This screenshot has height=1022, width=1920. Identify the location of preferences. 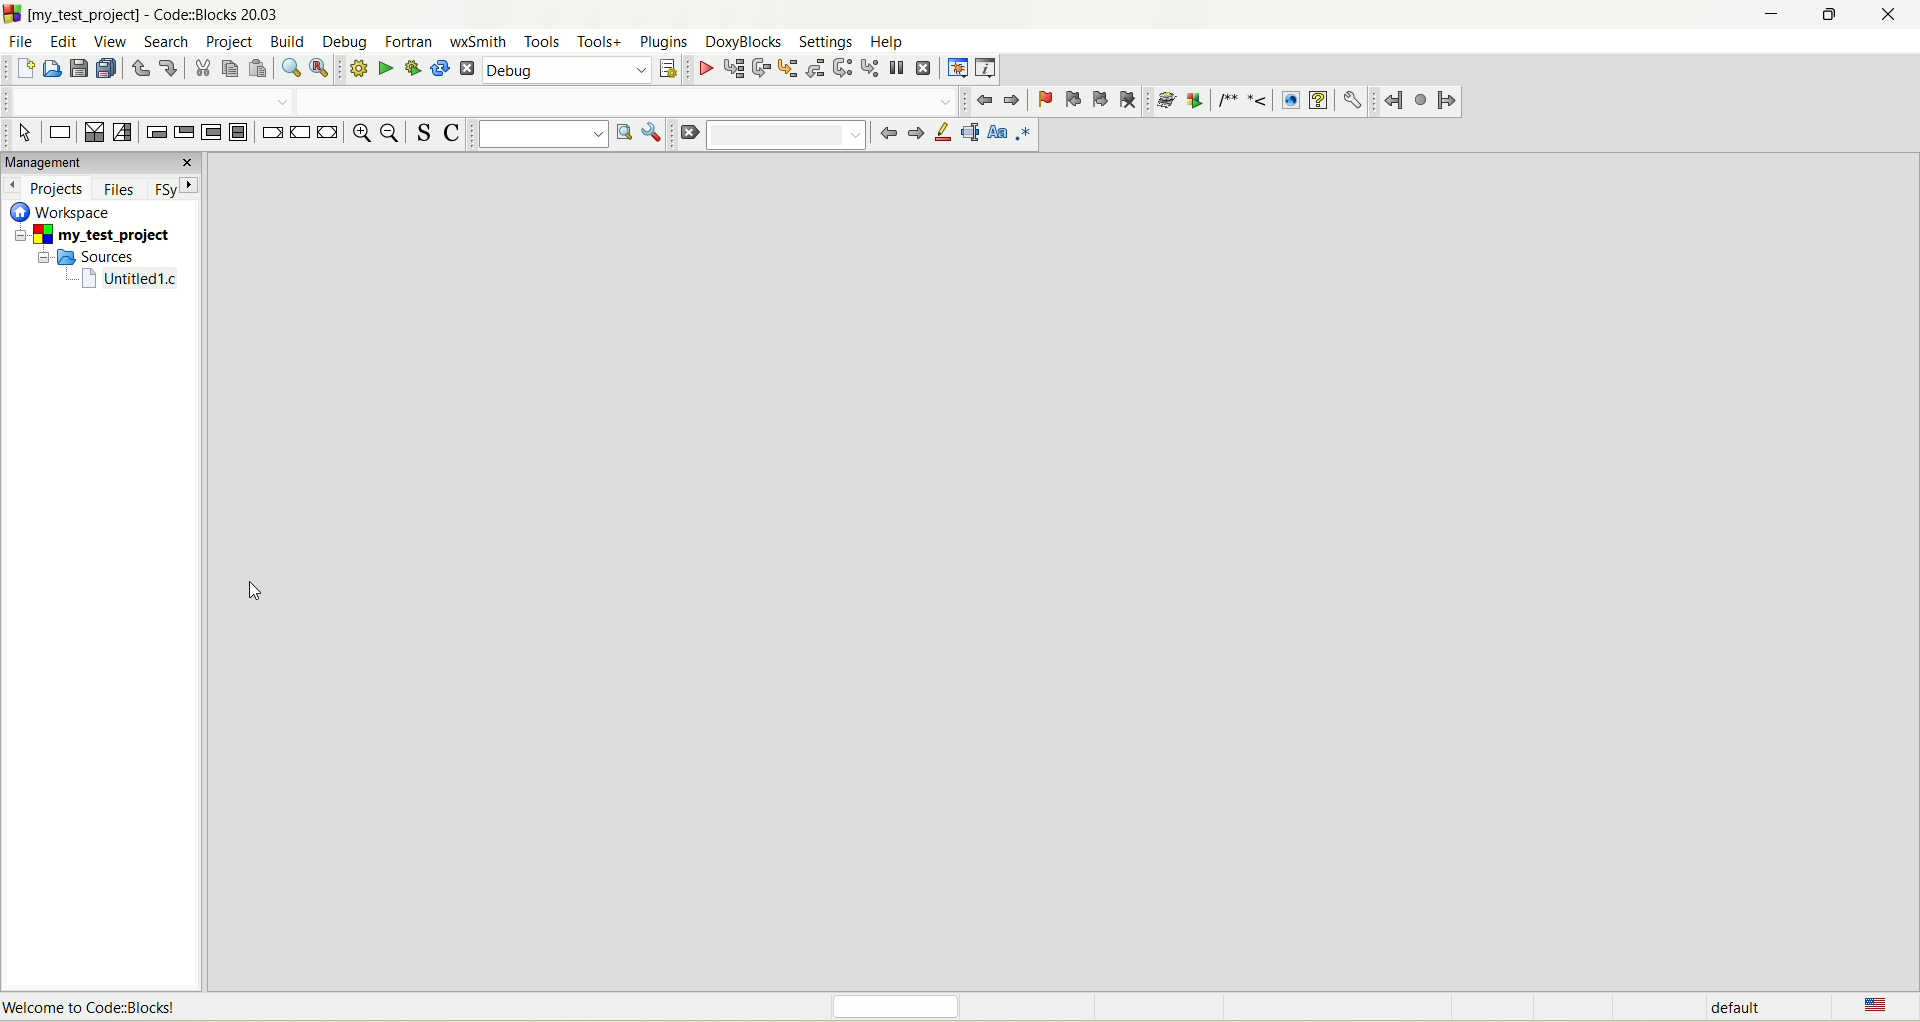
(1357, 101).